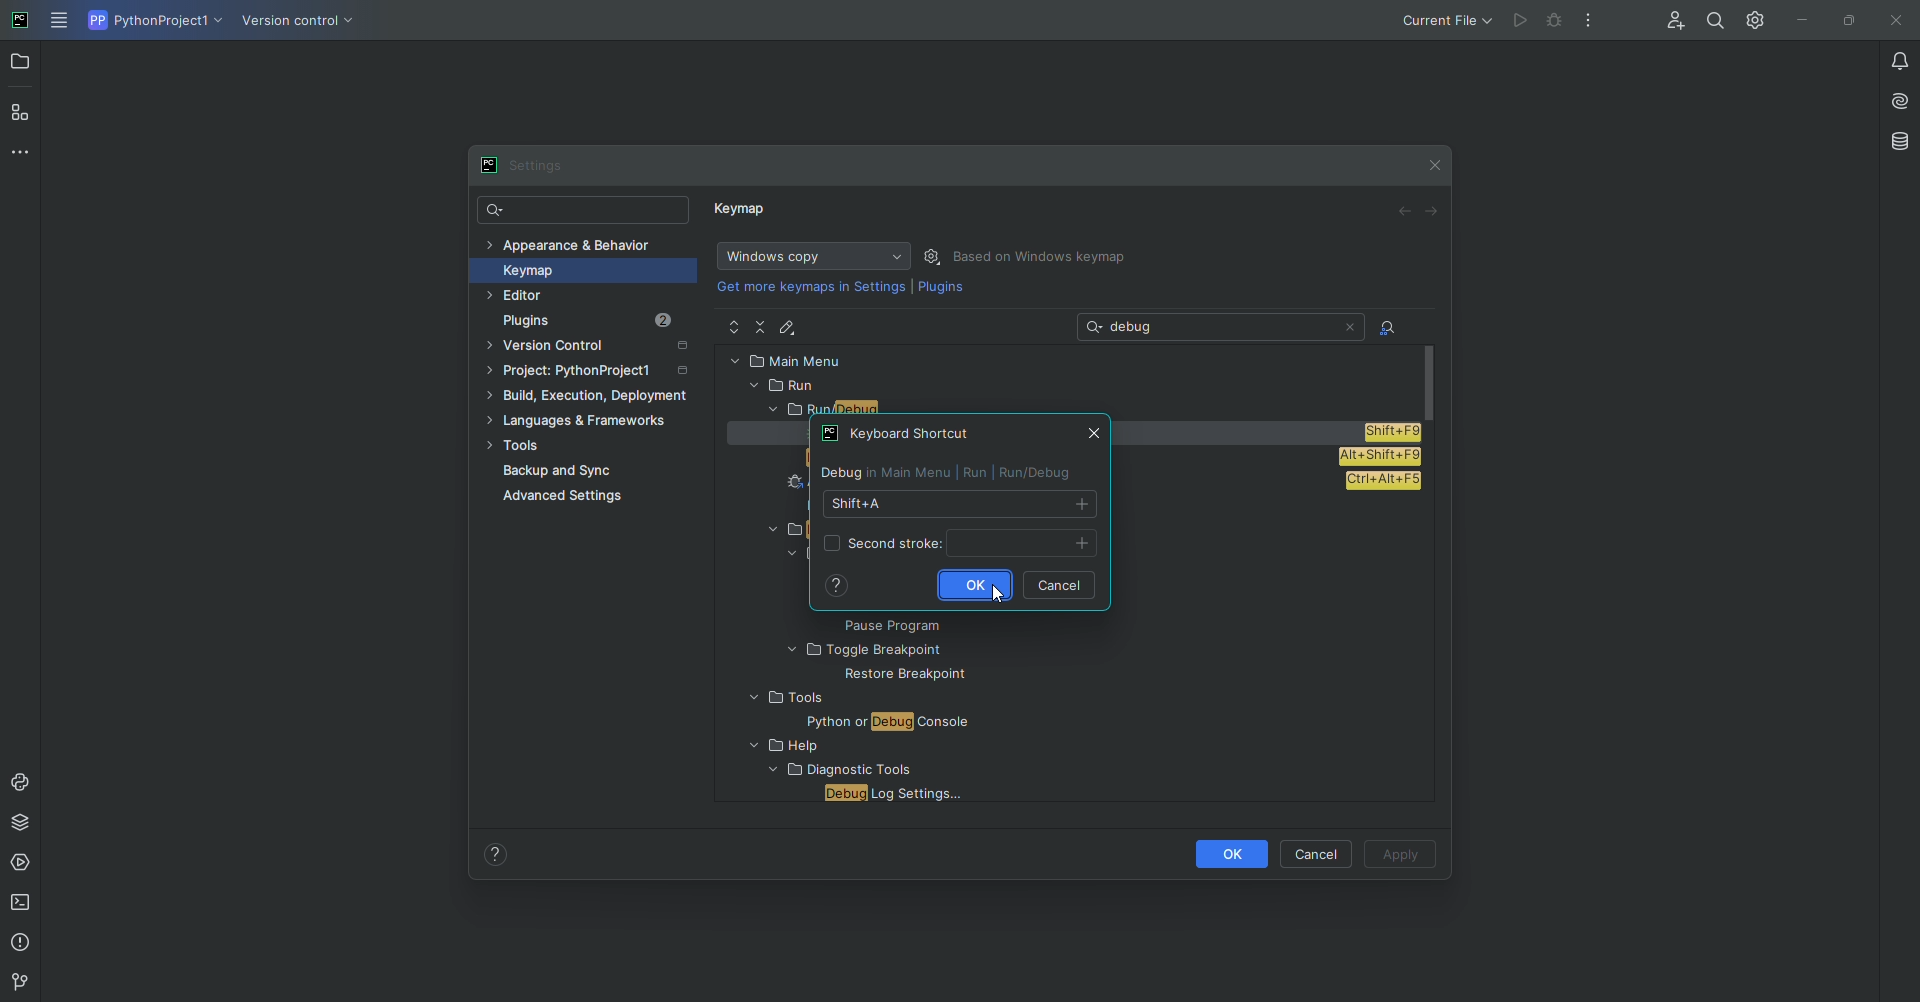 The image size is (1920, 1002). I want to click on Settings, so click(531, 165).